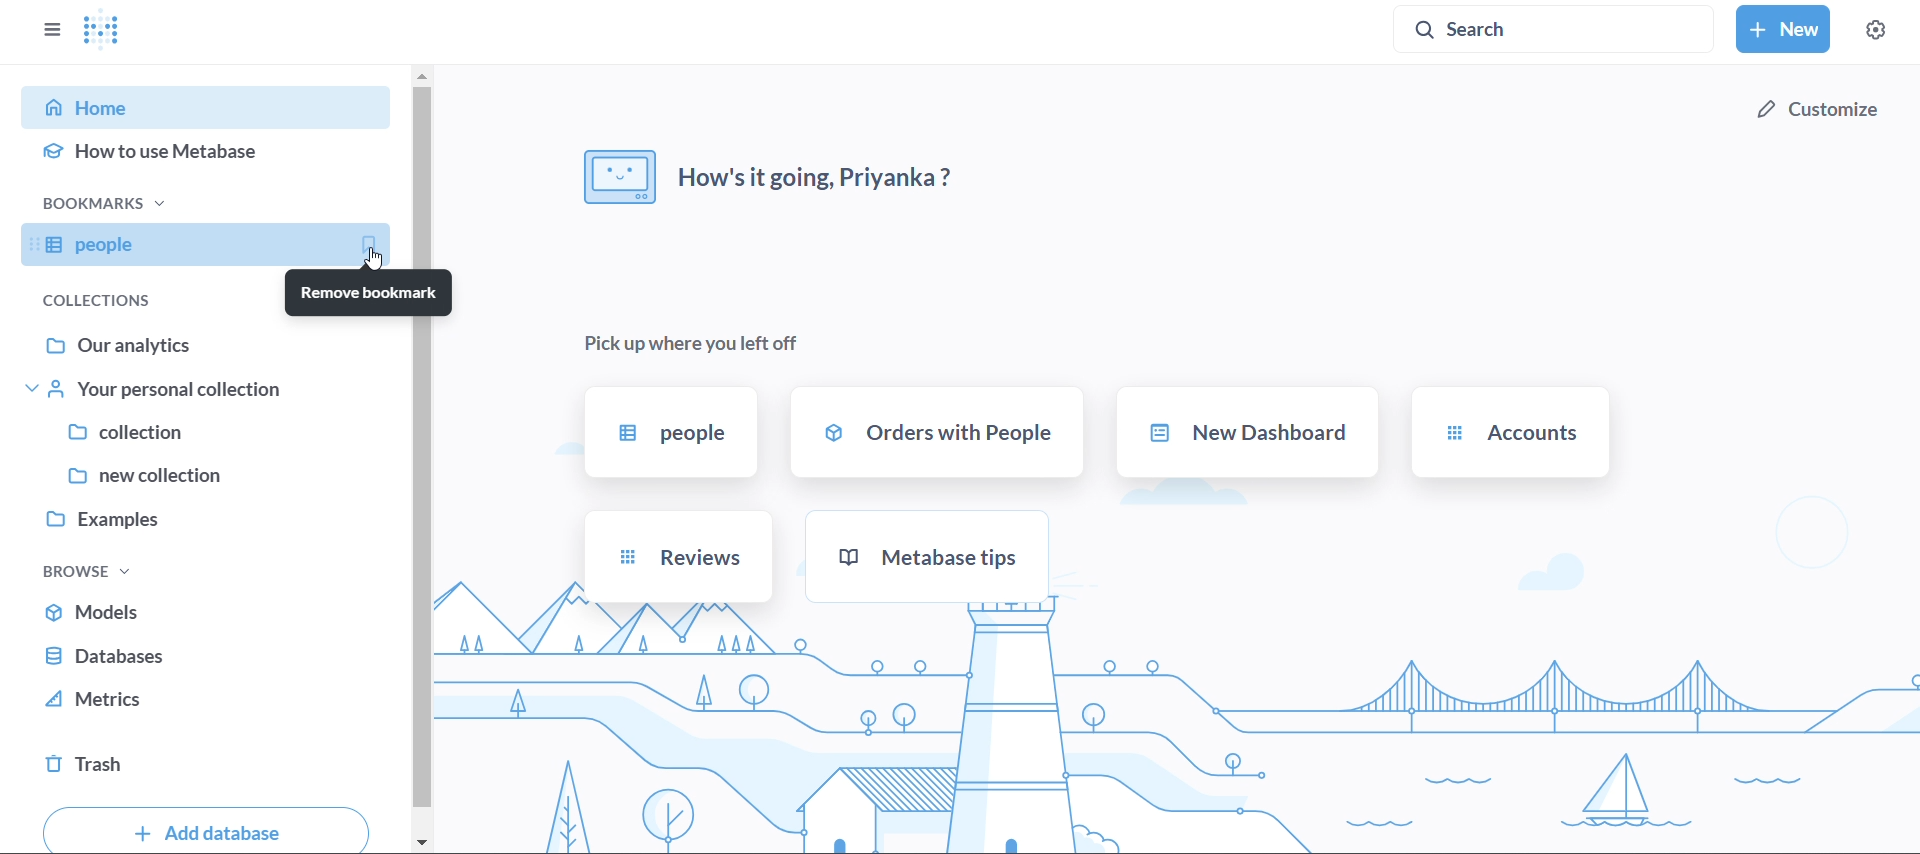  I want to click on people, so click(668, 434).